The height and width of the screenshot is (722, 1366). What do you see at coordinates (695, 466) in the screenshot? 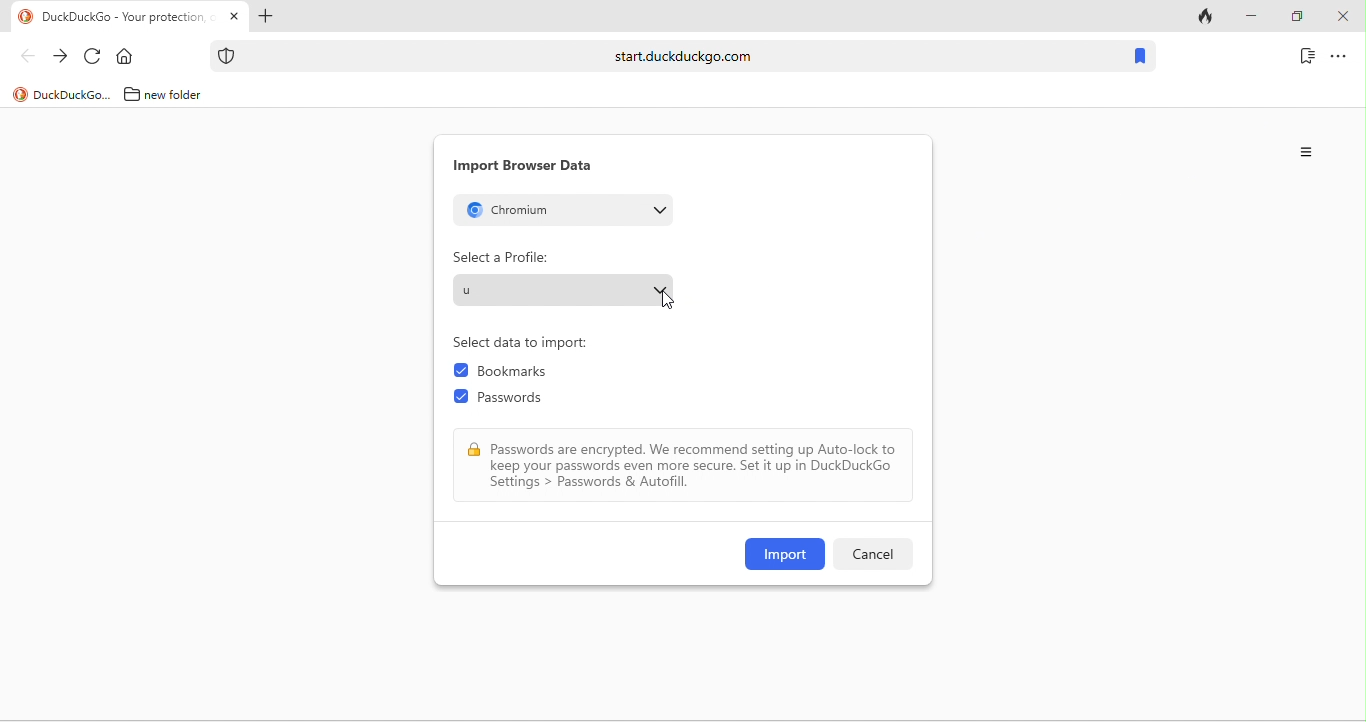
I see `Passwords are encrypted. We recommend setting up Auto-lock to keep your passwords even more secure. Set it up in DuckDuckGo Settings > Passwords & Autofill.` at bounding box center [695, 466].